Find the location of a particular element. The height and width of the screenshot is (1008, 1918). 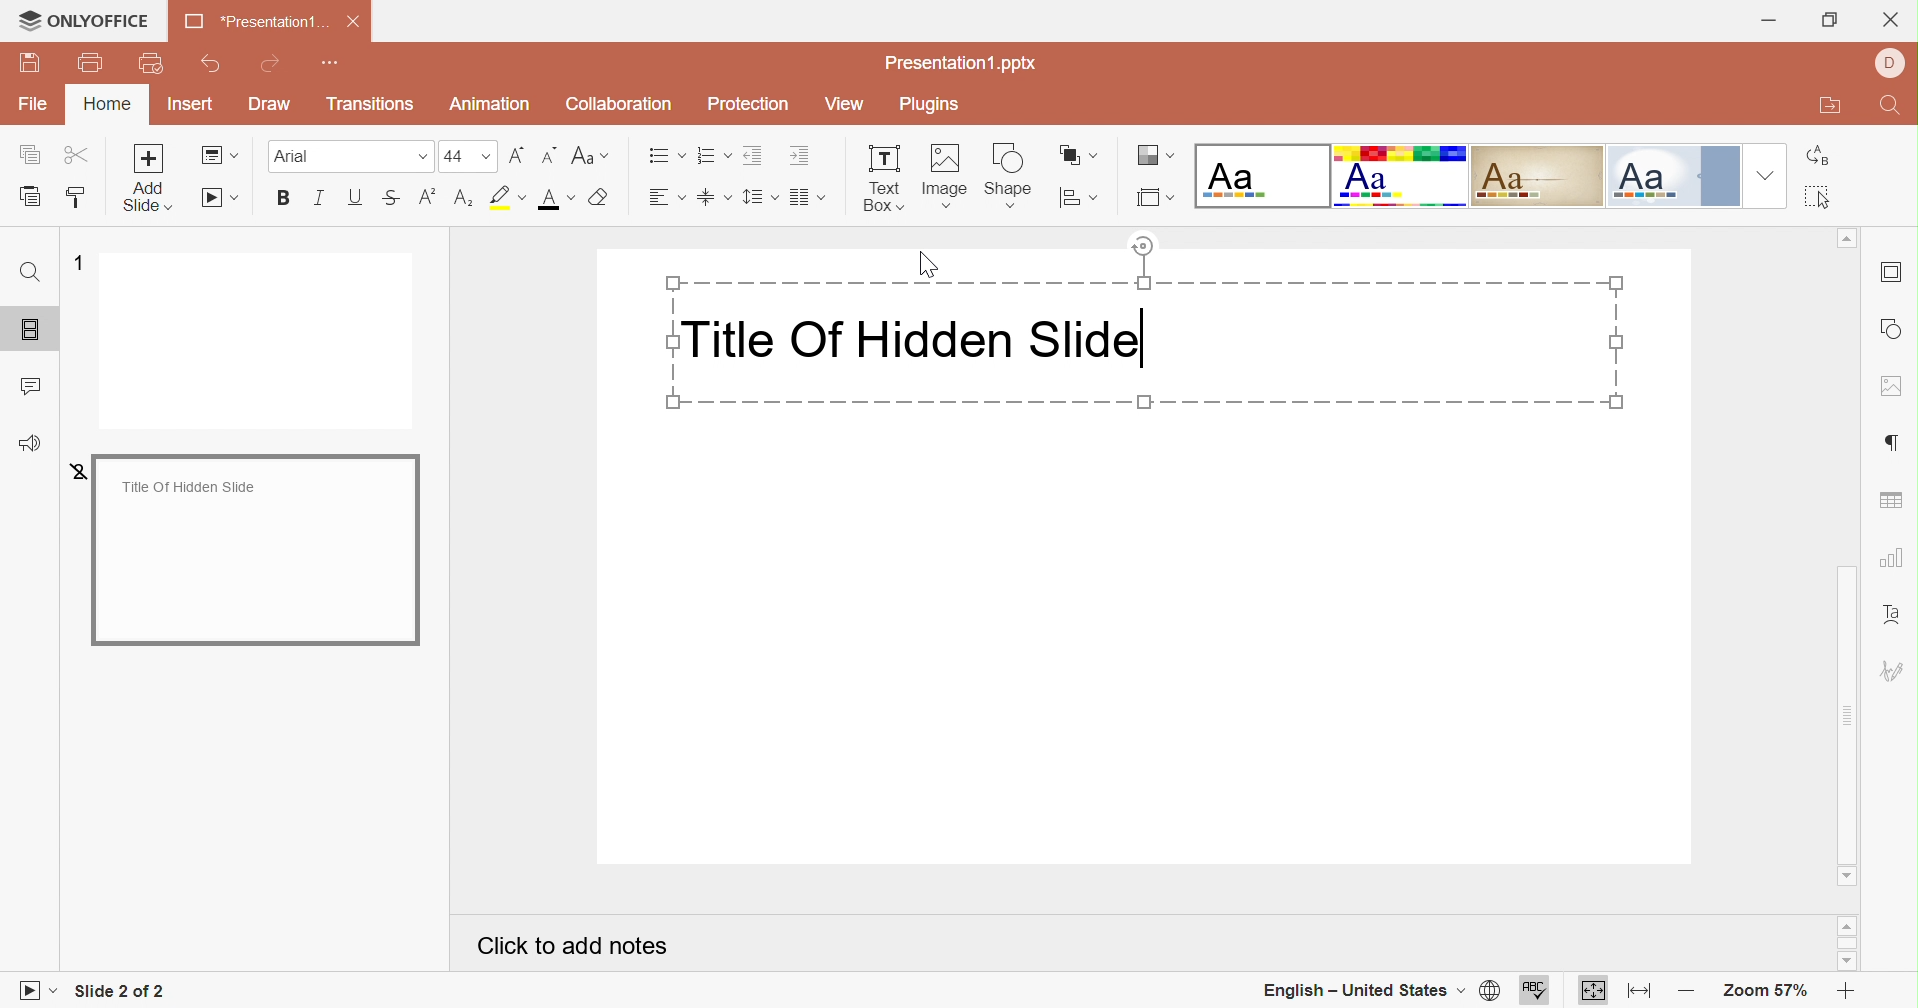

Increment font size is located at coordinates (517, 155).